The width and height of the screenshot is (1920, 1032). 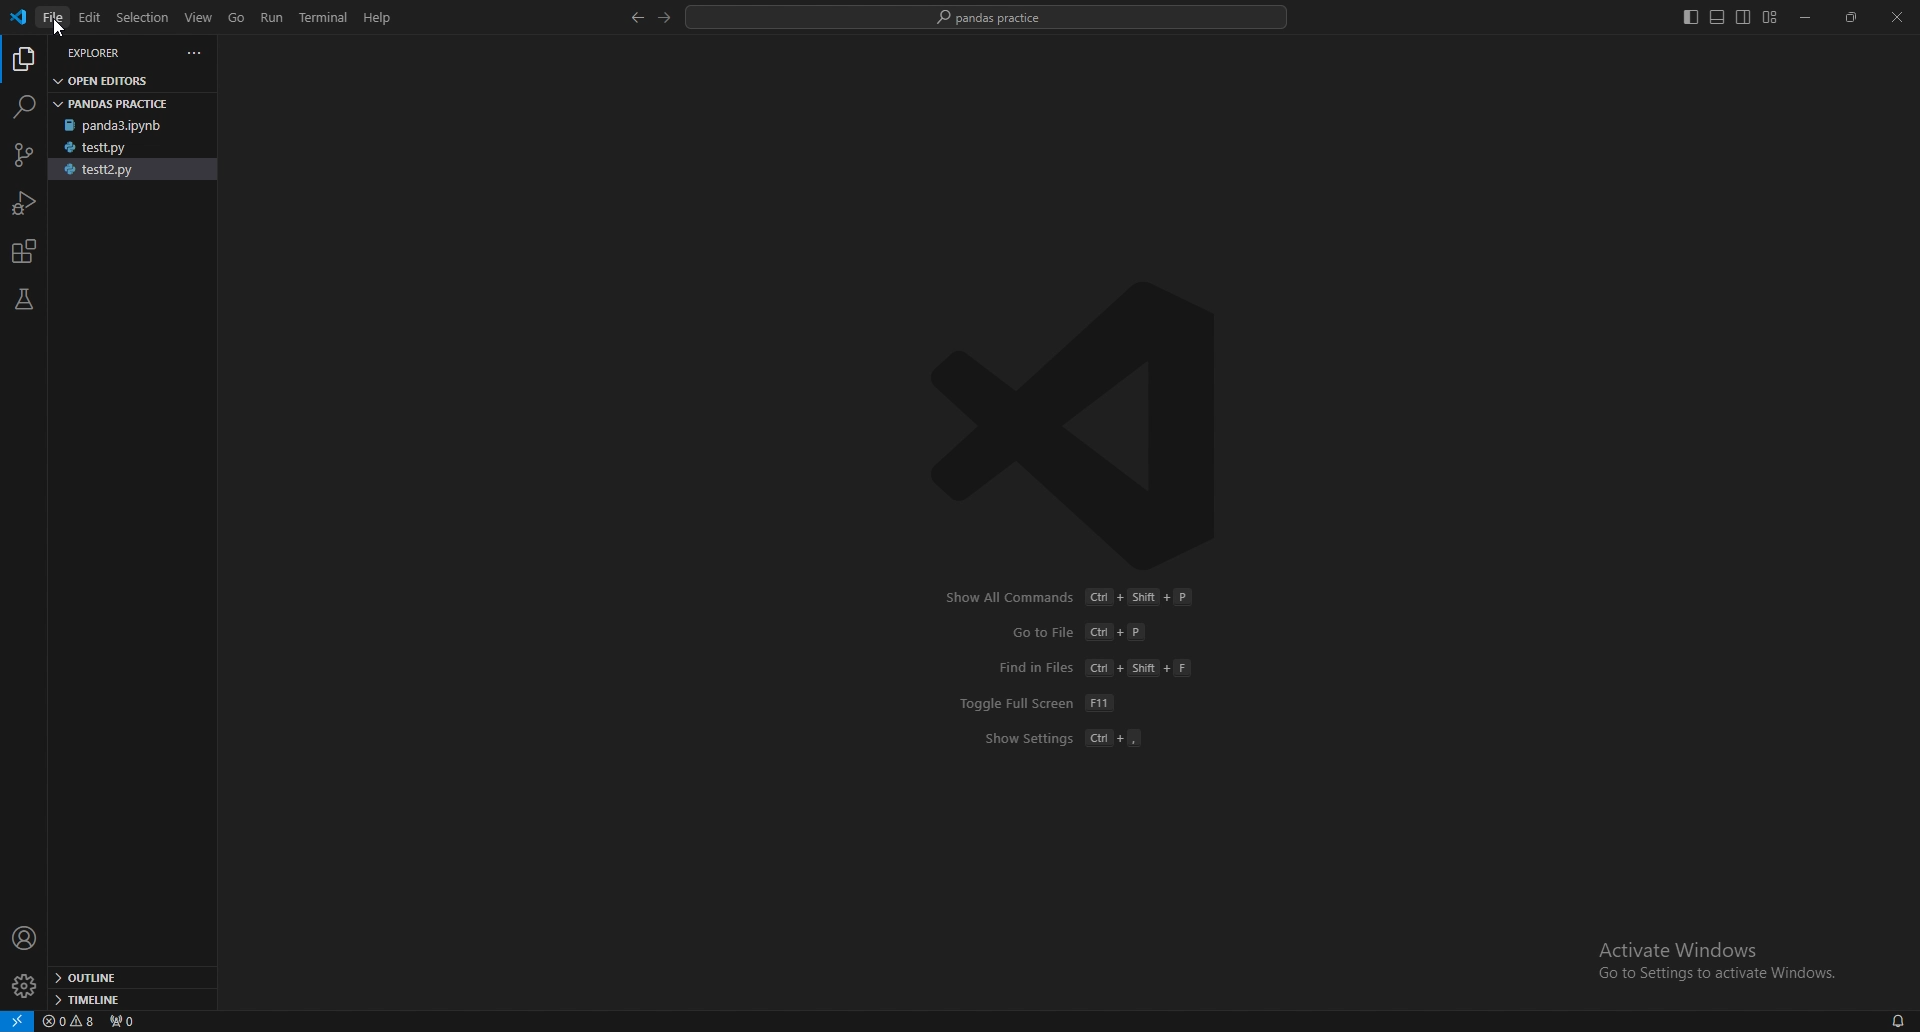 I want to click on toggle secondary side bar, so click(x=1744, y=17).